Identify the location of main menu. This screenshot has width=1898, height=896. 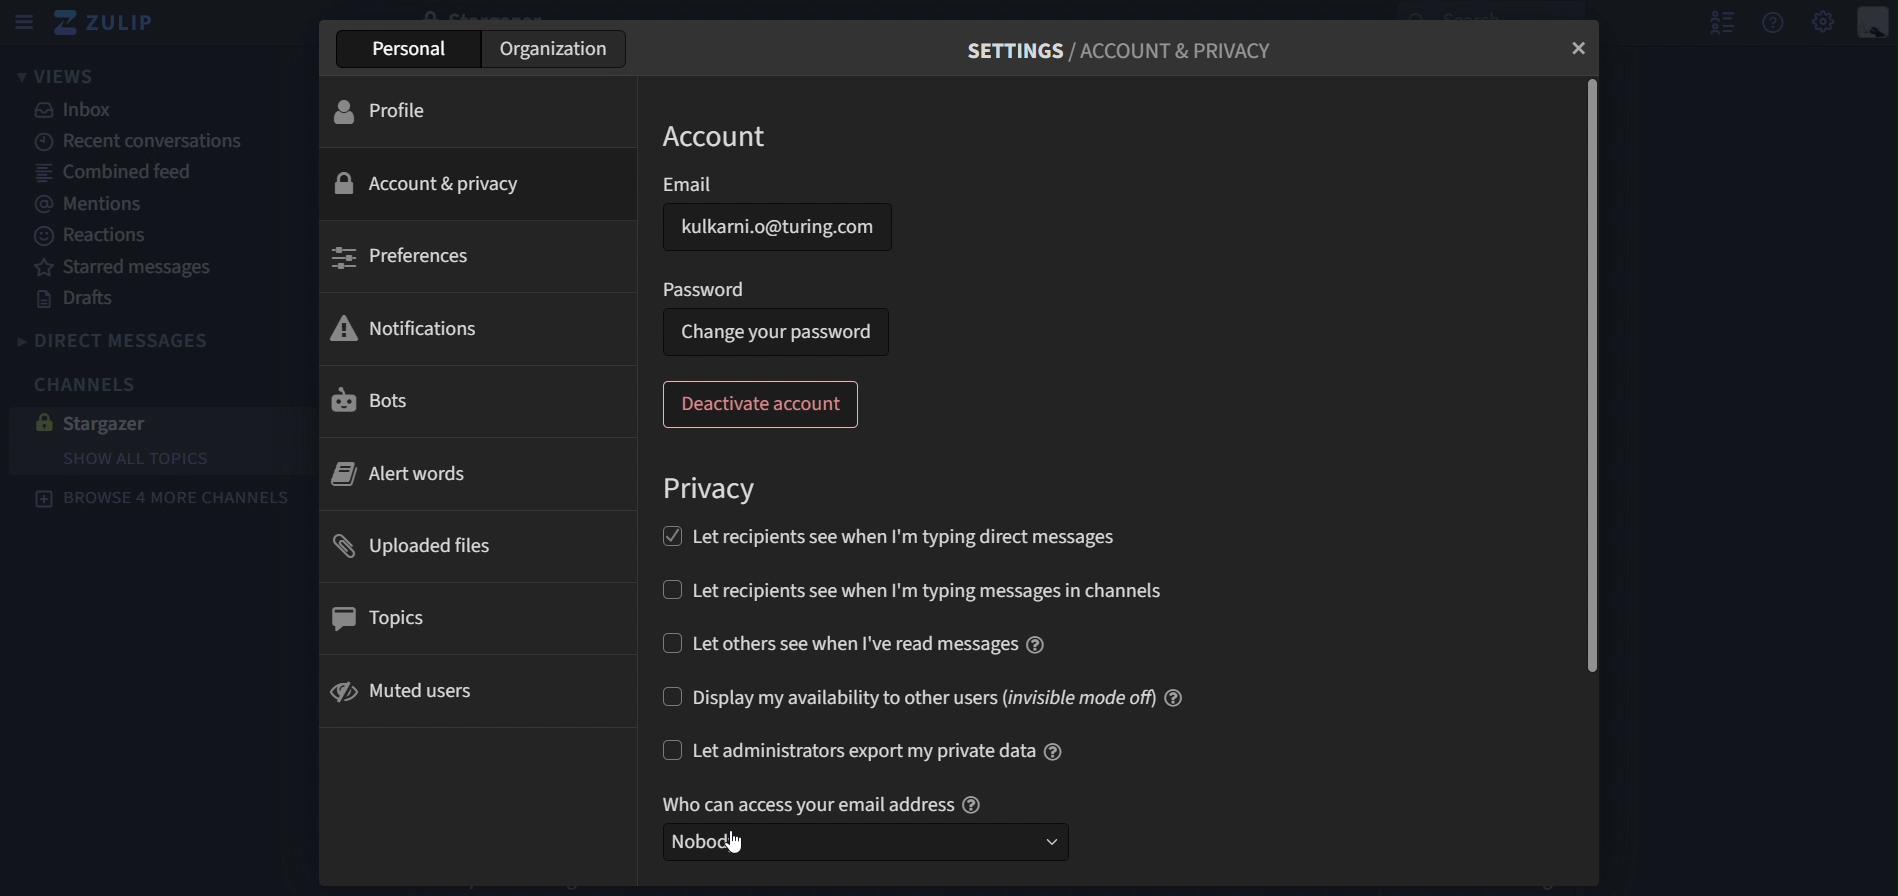
(1820, 24).